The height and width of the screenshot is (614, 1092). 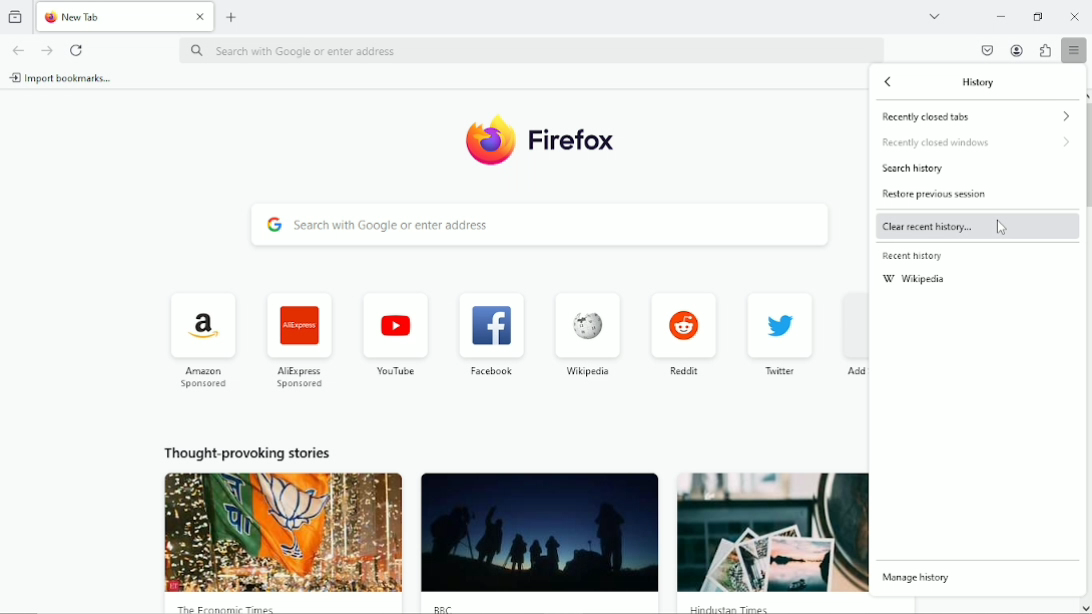 What do you see at coordinates (773, 532) in the screenshot?
I see `image` at bounding box center [773, 532].